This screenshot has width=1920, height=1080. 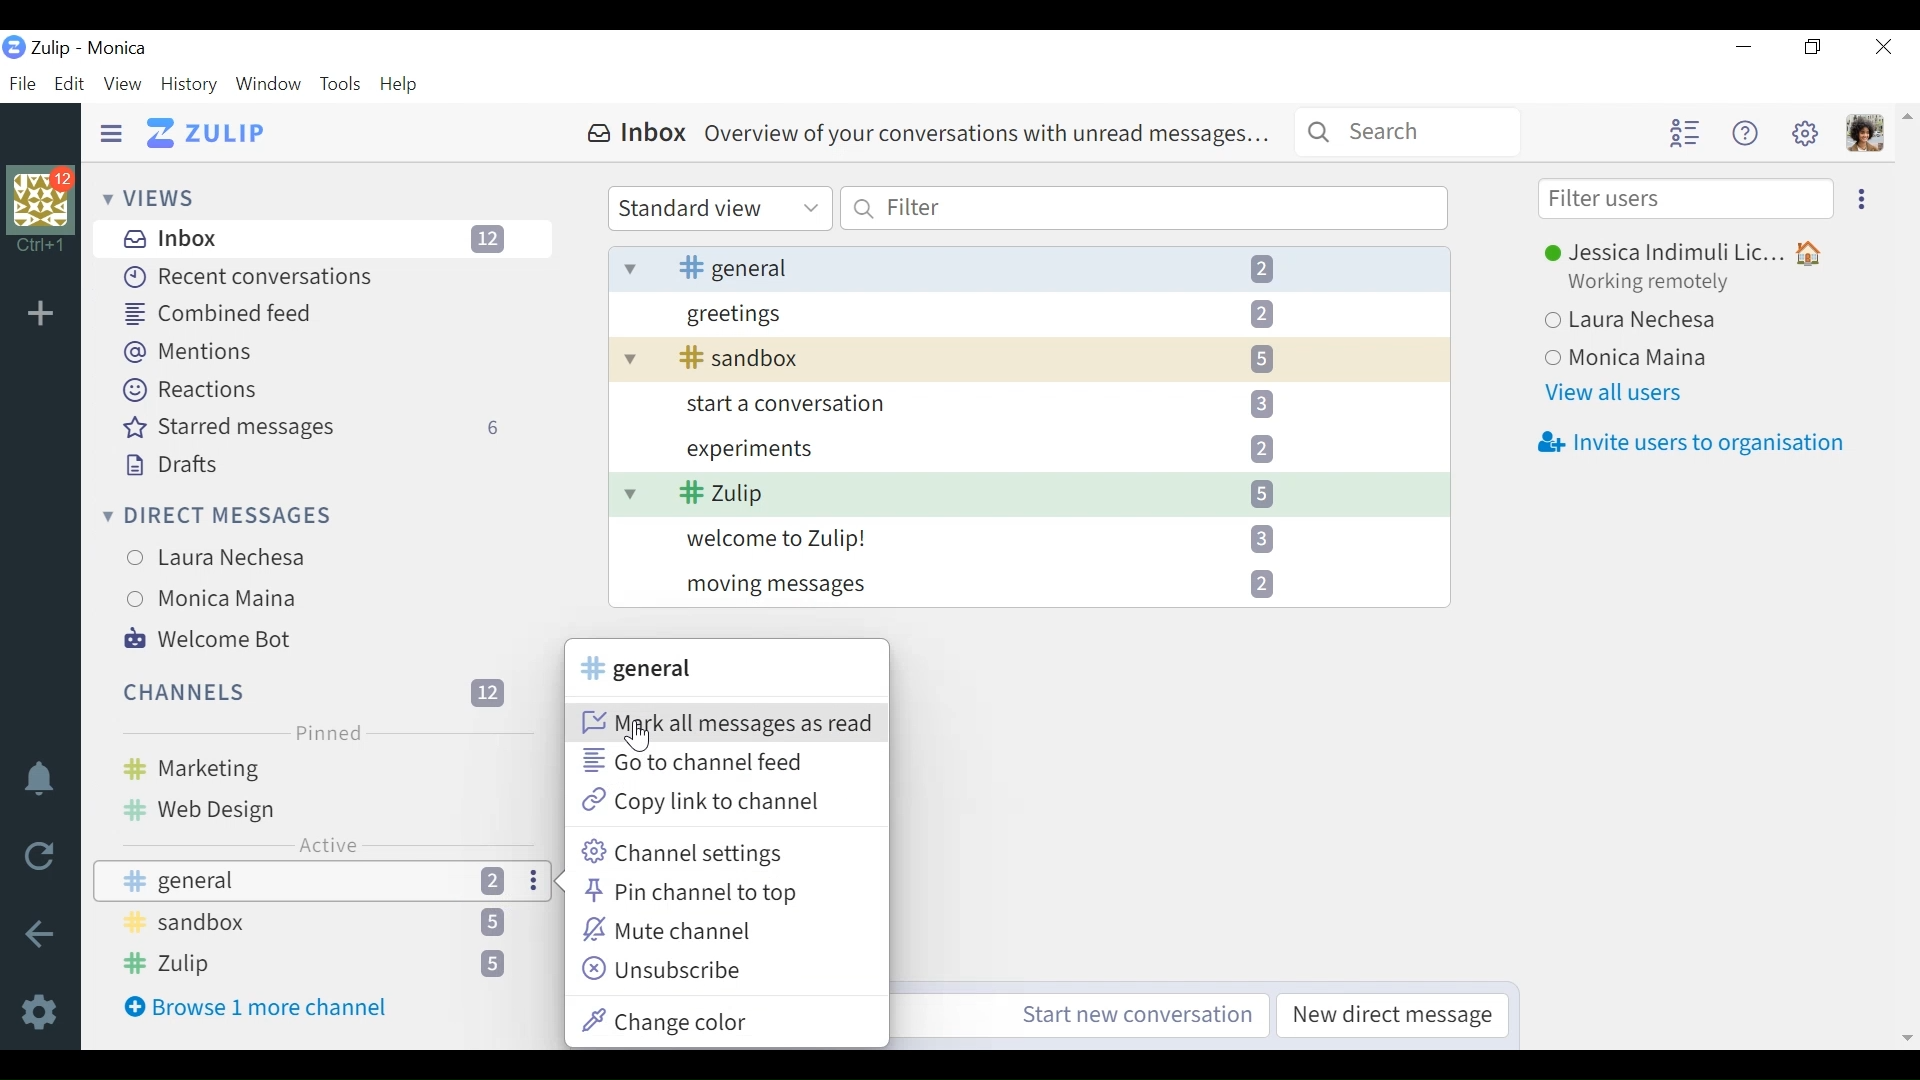 What do you see at coordinates (316, 558) in the screenshot?
I see `Laura Nechesa` at bounding box center [316, 558].